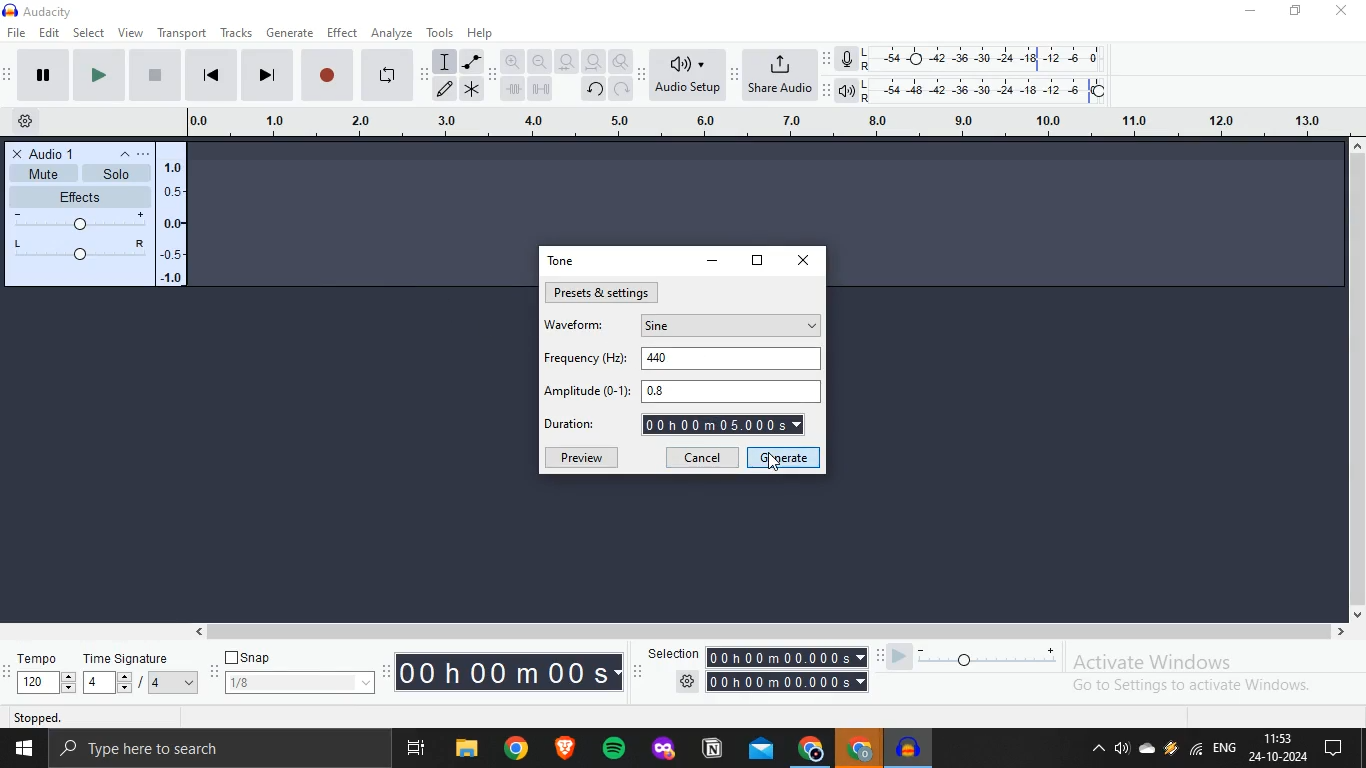  Describe the element at coordinates (567, 62) in the screenshot. I see `Fit Section` at that location.